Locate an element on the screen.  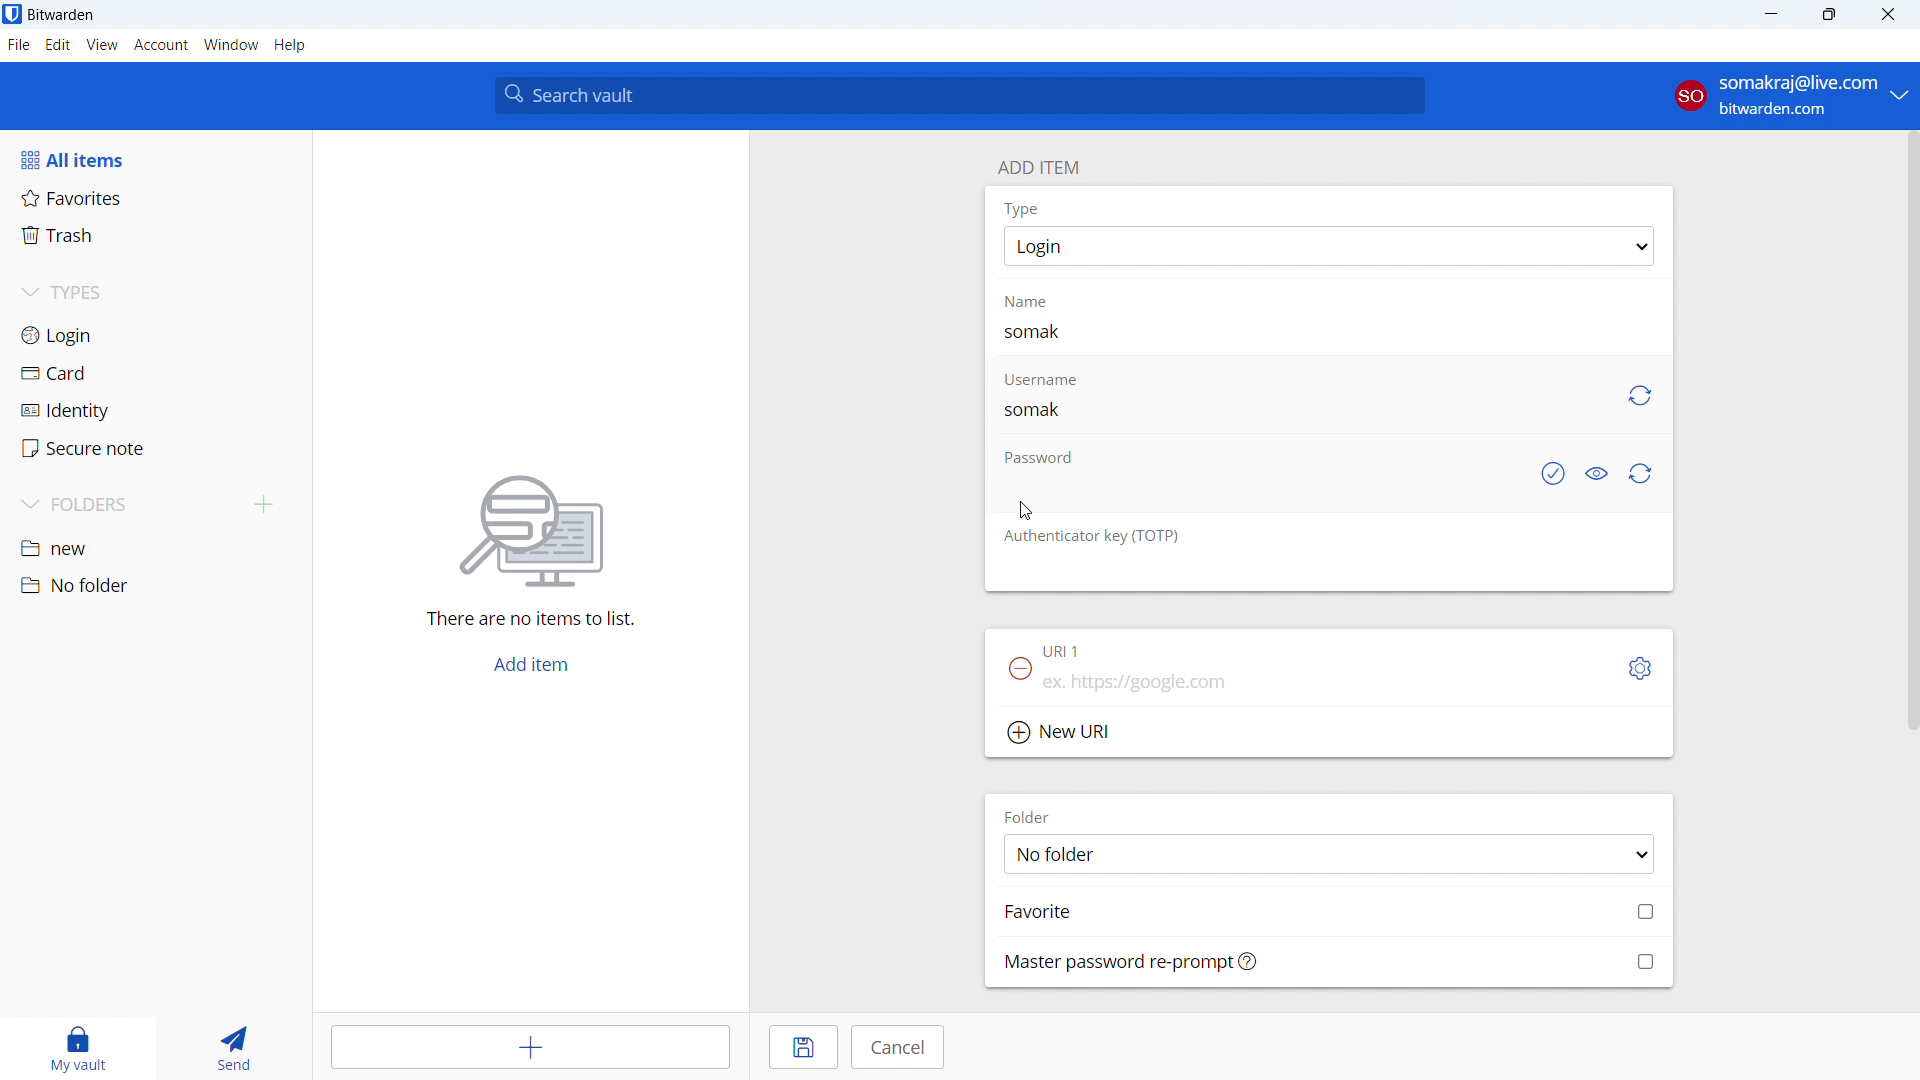
account is located at coordinates (1790, 96).